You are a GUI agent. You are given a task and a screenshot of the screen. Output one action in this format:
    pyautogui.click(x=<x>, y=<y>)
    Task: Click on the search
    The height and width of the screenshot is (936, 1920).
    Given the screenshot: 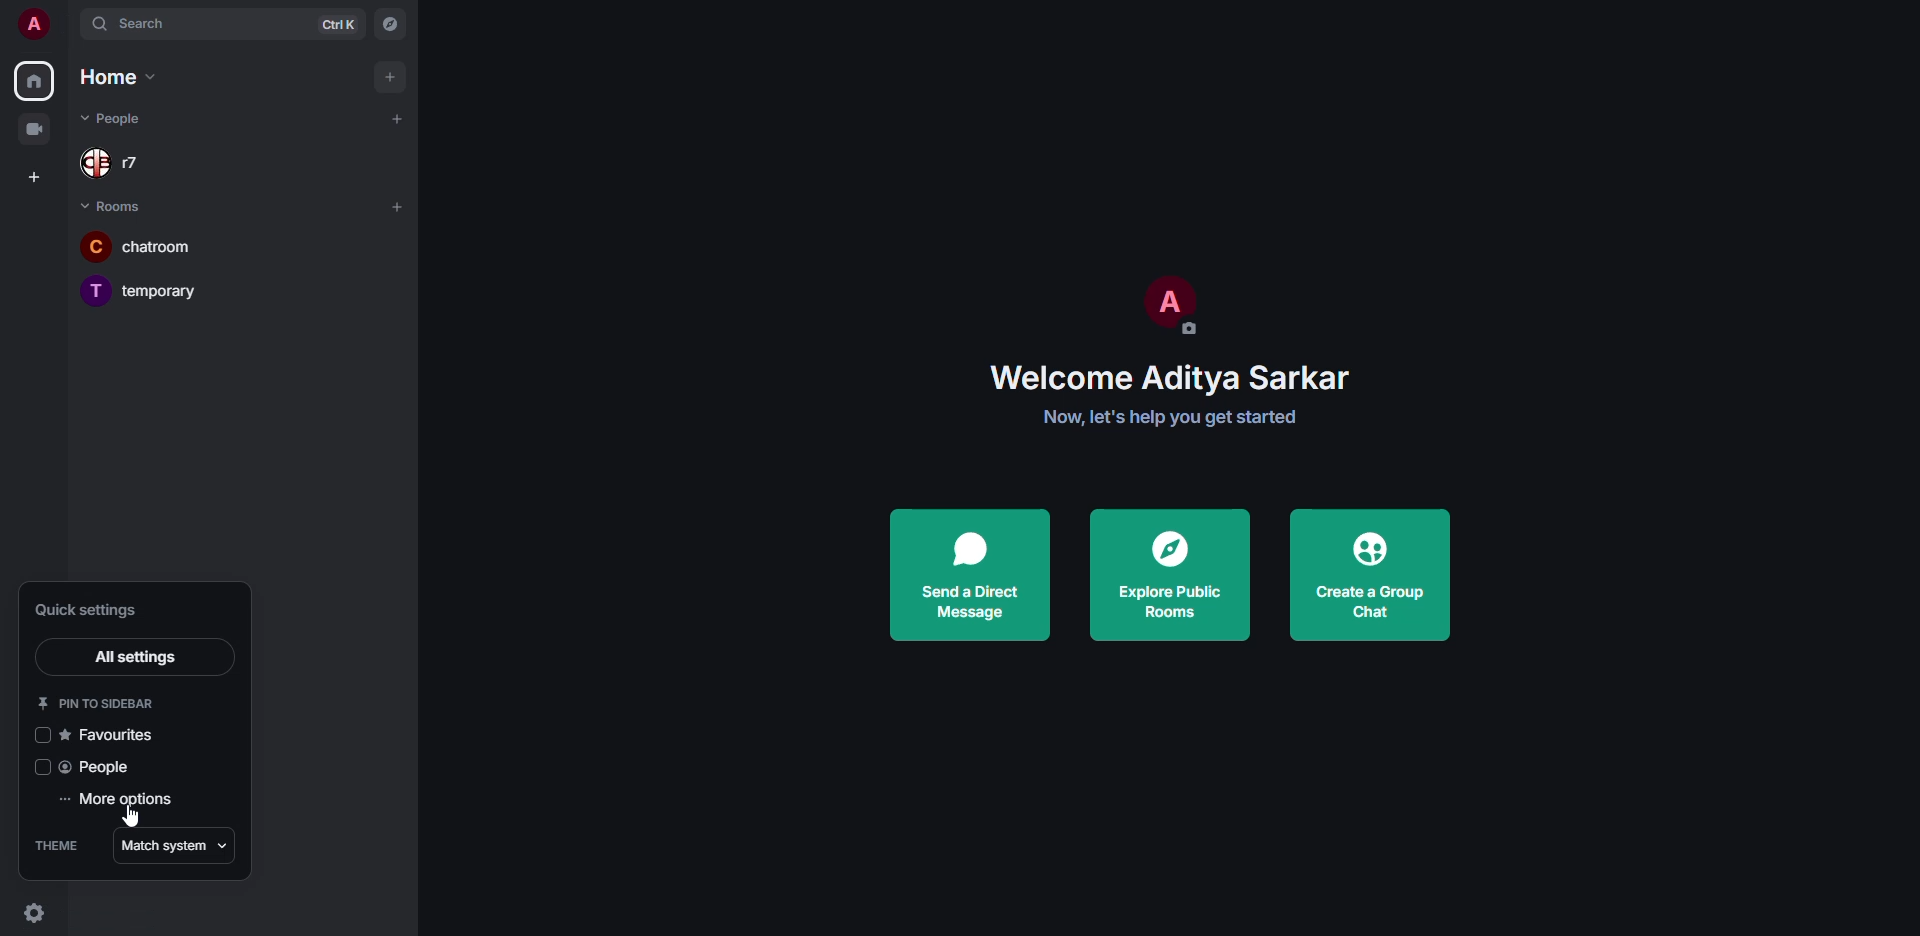 What is the action you would take?
    pyautogui.click(x=148, y=22)
    